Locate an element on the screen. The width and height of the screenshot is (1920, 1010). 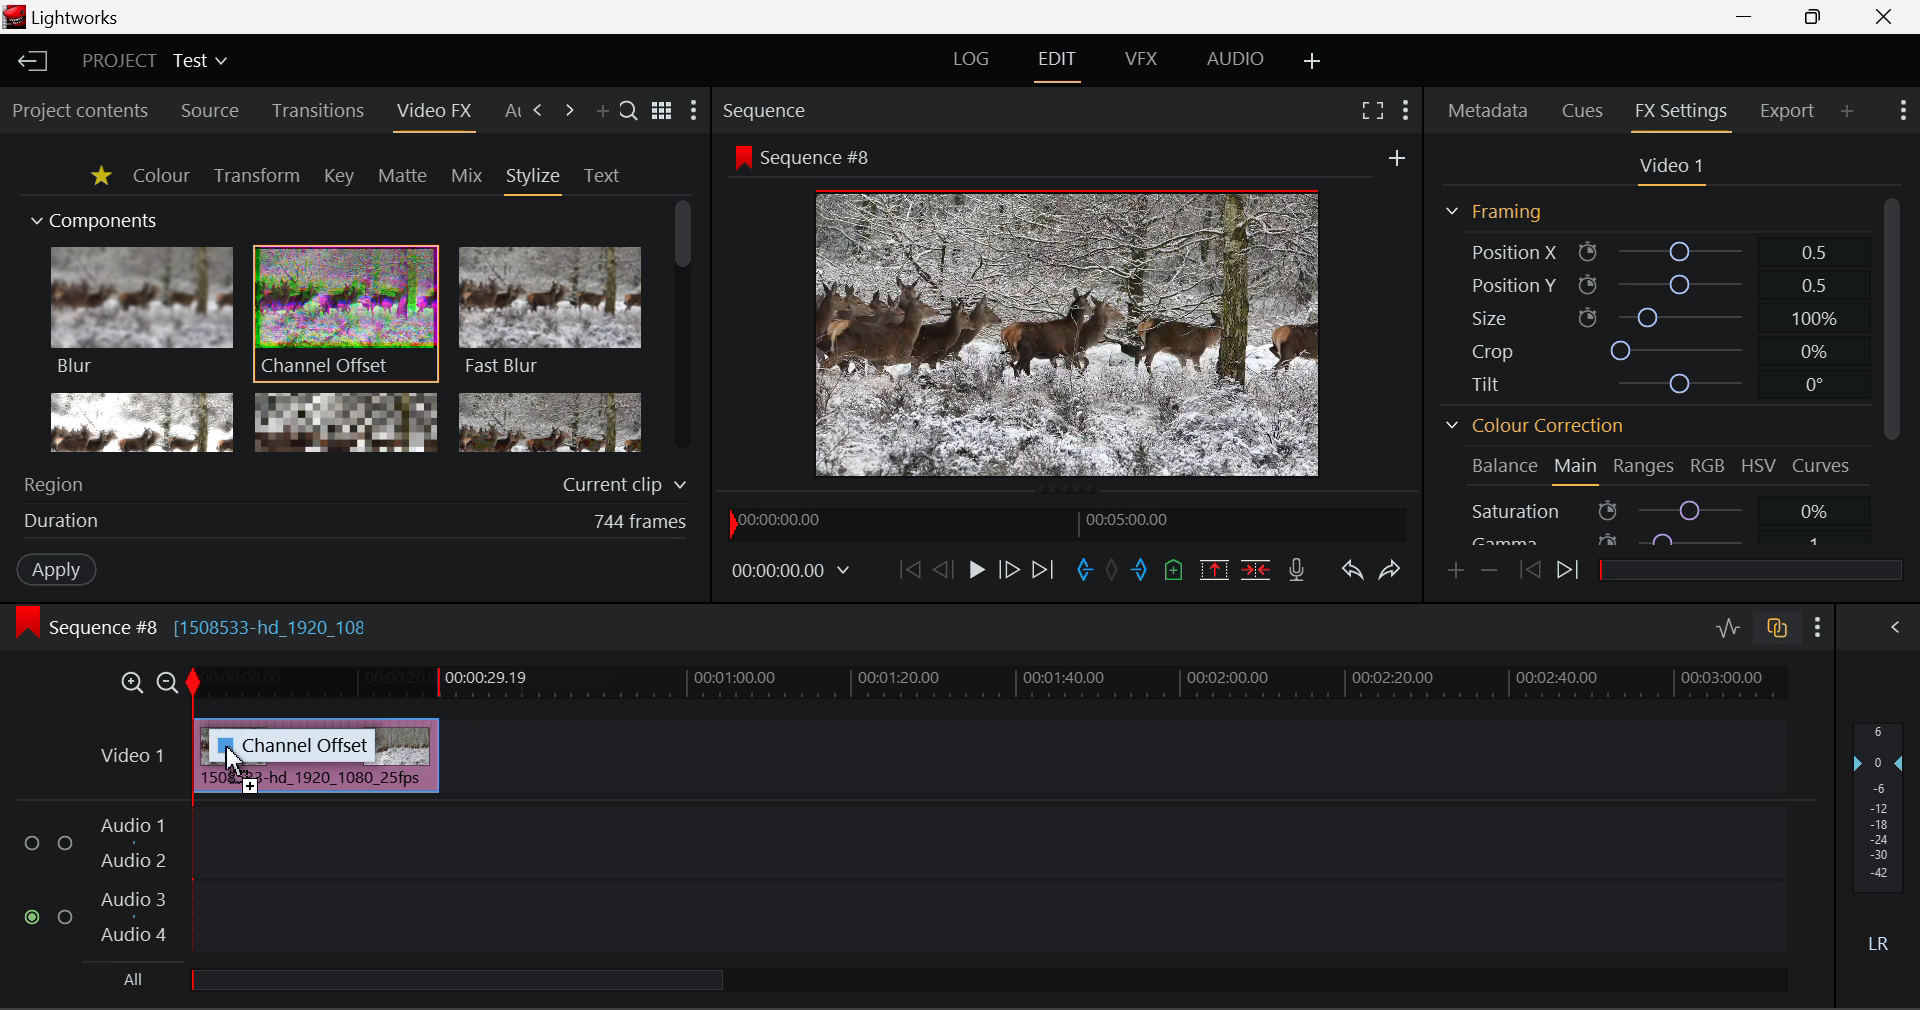
Frame Time is located at coordinates (791, 573).